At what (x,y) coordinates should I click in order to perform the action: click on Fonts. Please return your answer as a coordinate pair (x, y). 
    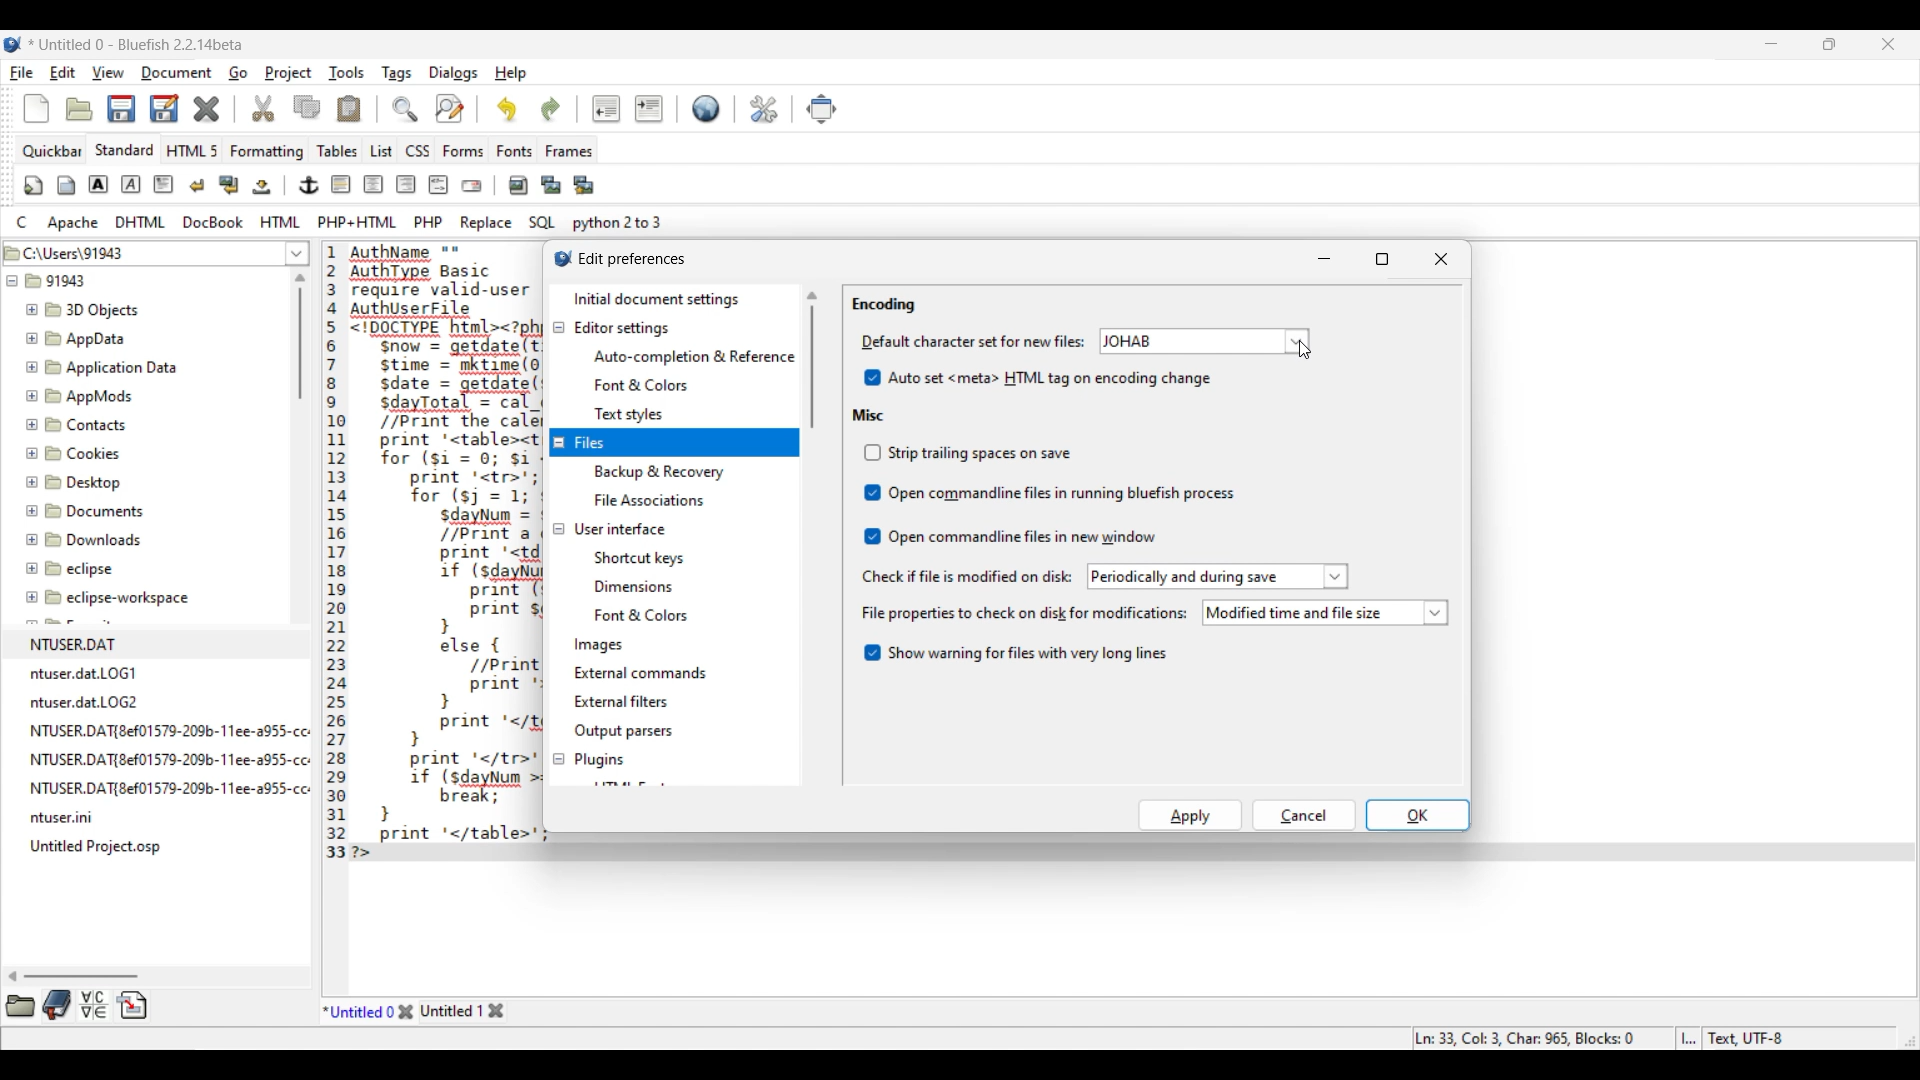
    Looking at the image, I should click on (515, 151).